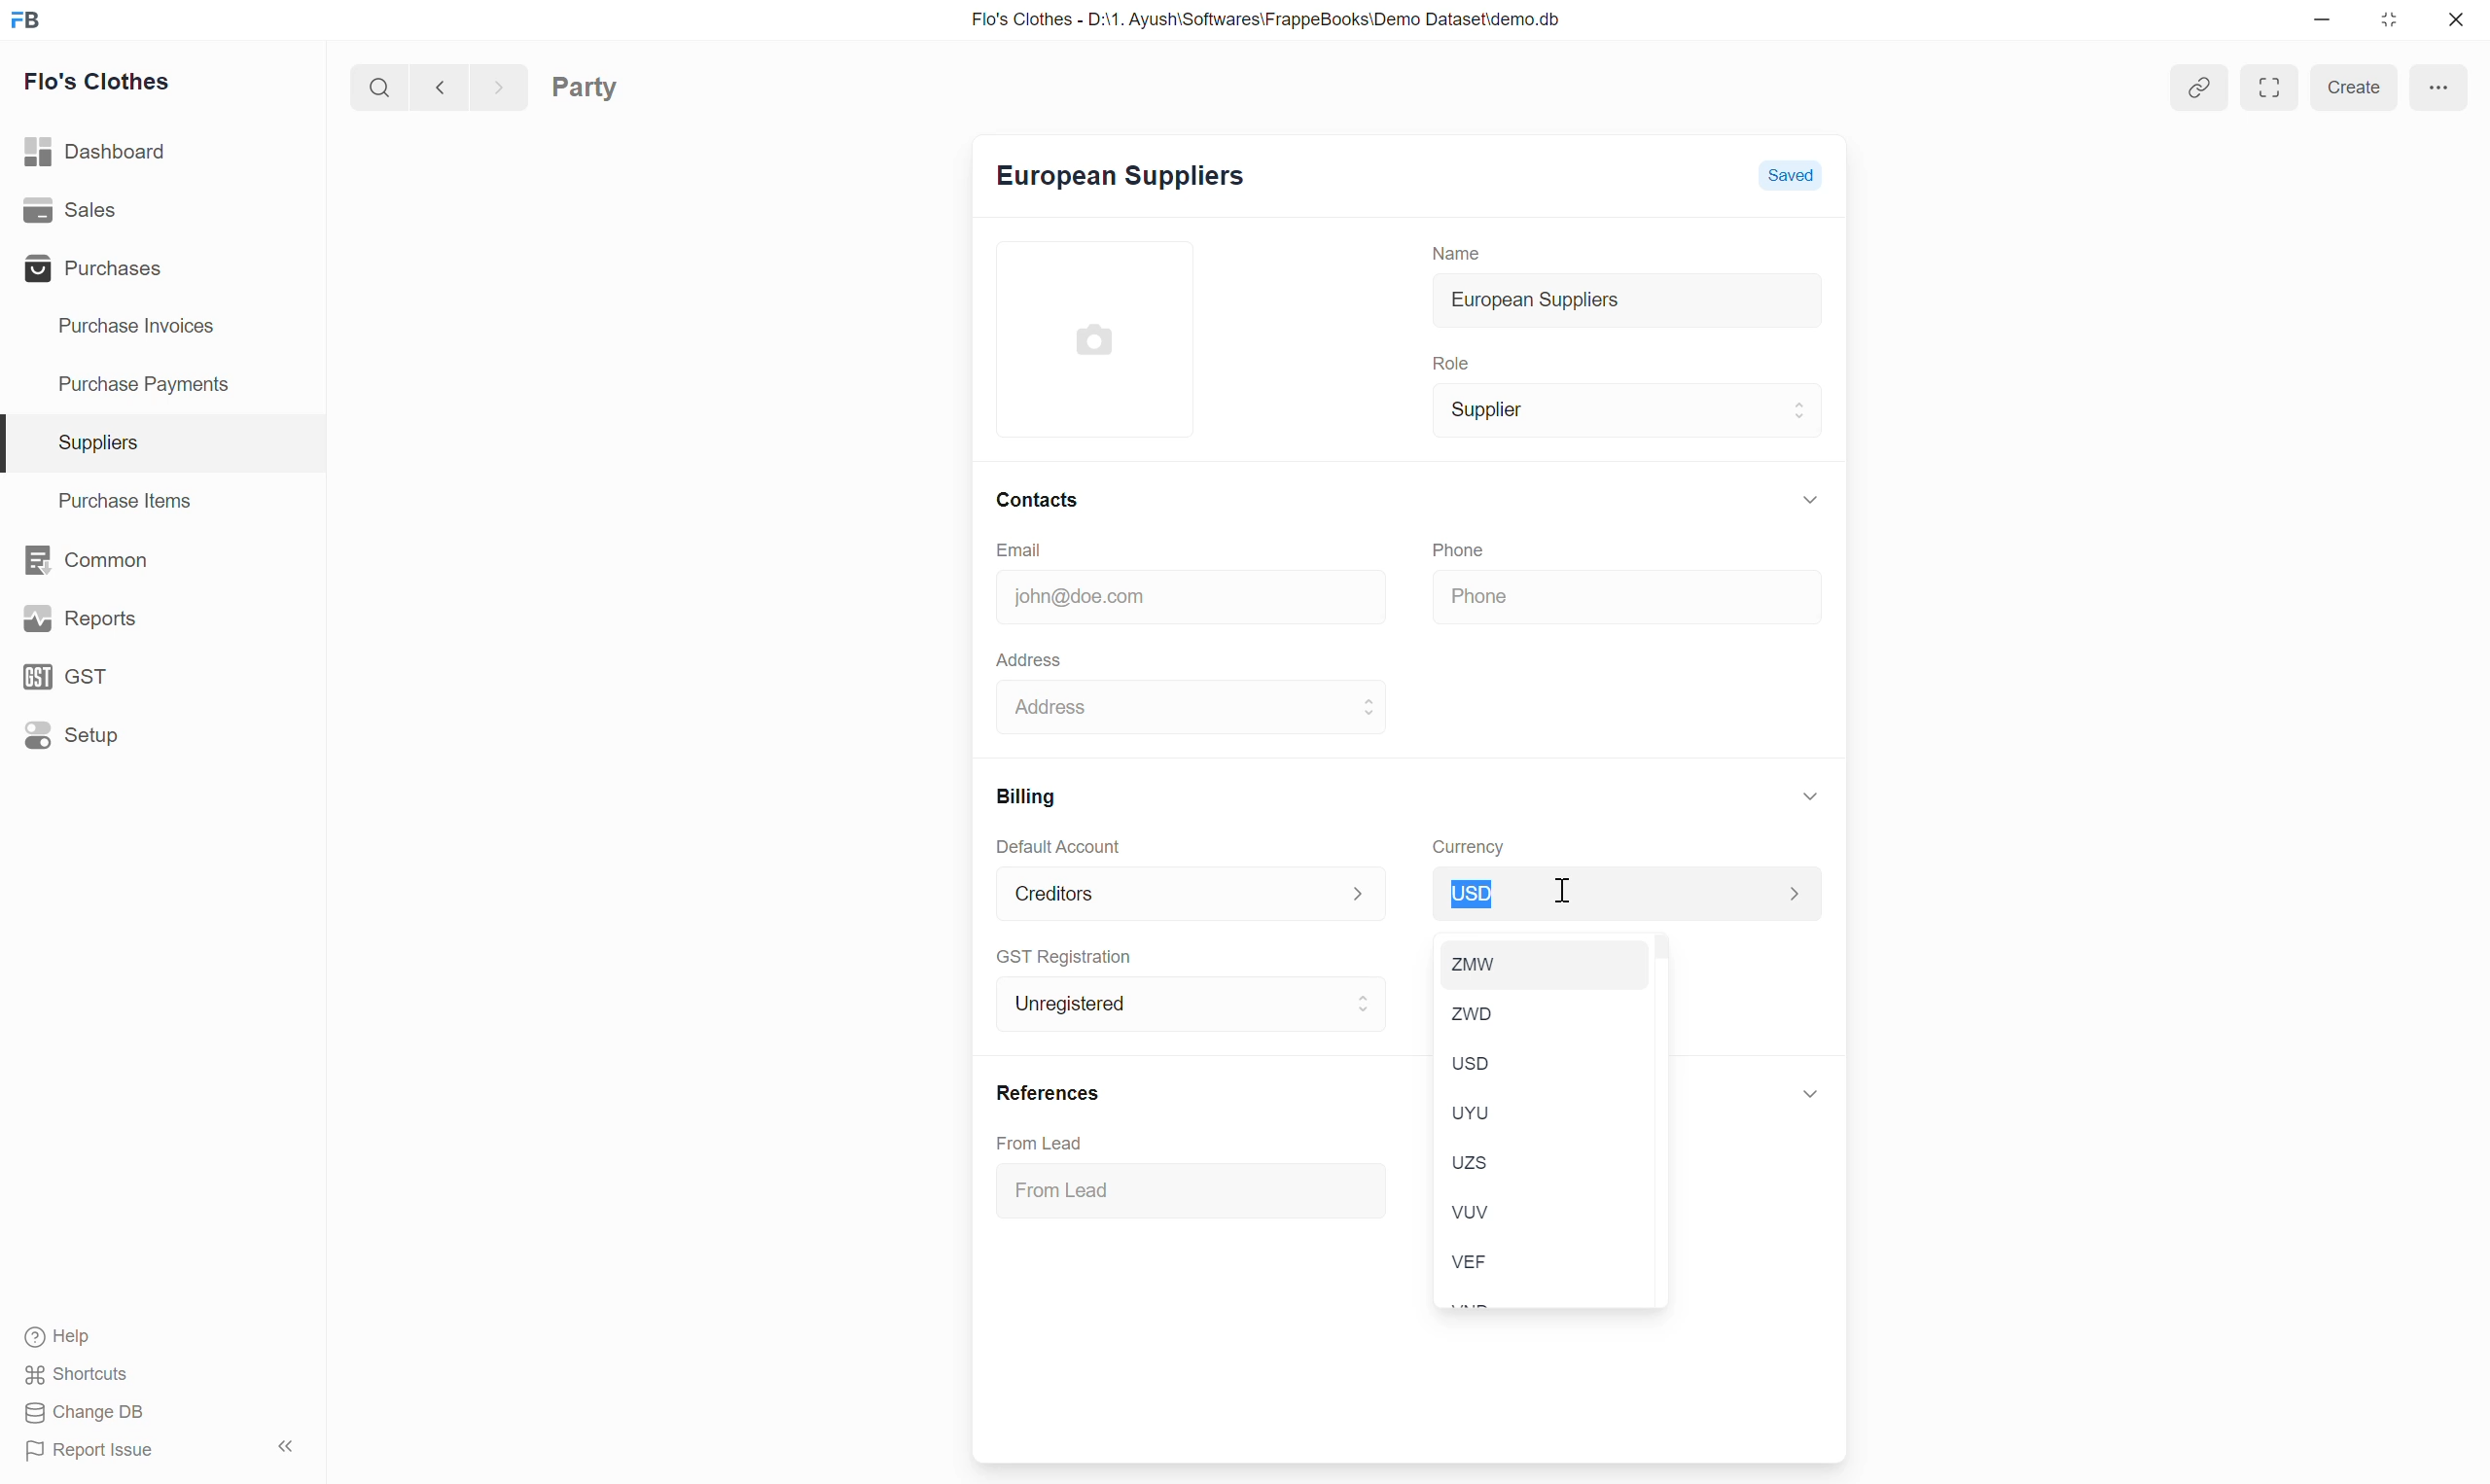 The height and width of the screenshot is (1484, 2490). What do you see at coordinates (1113, 181) in the screenshot?
I see `European Suppliers` at bounding box center [1113, 181].